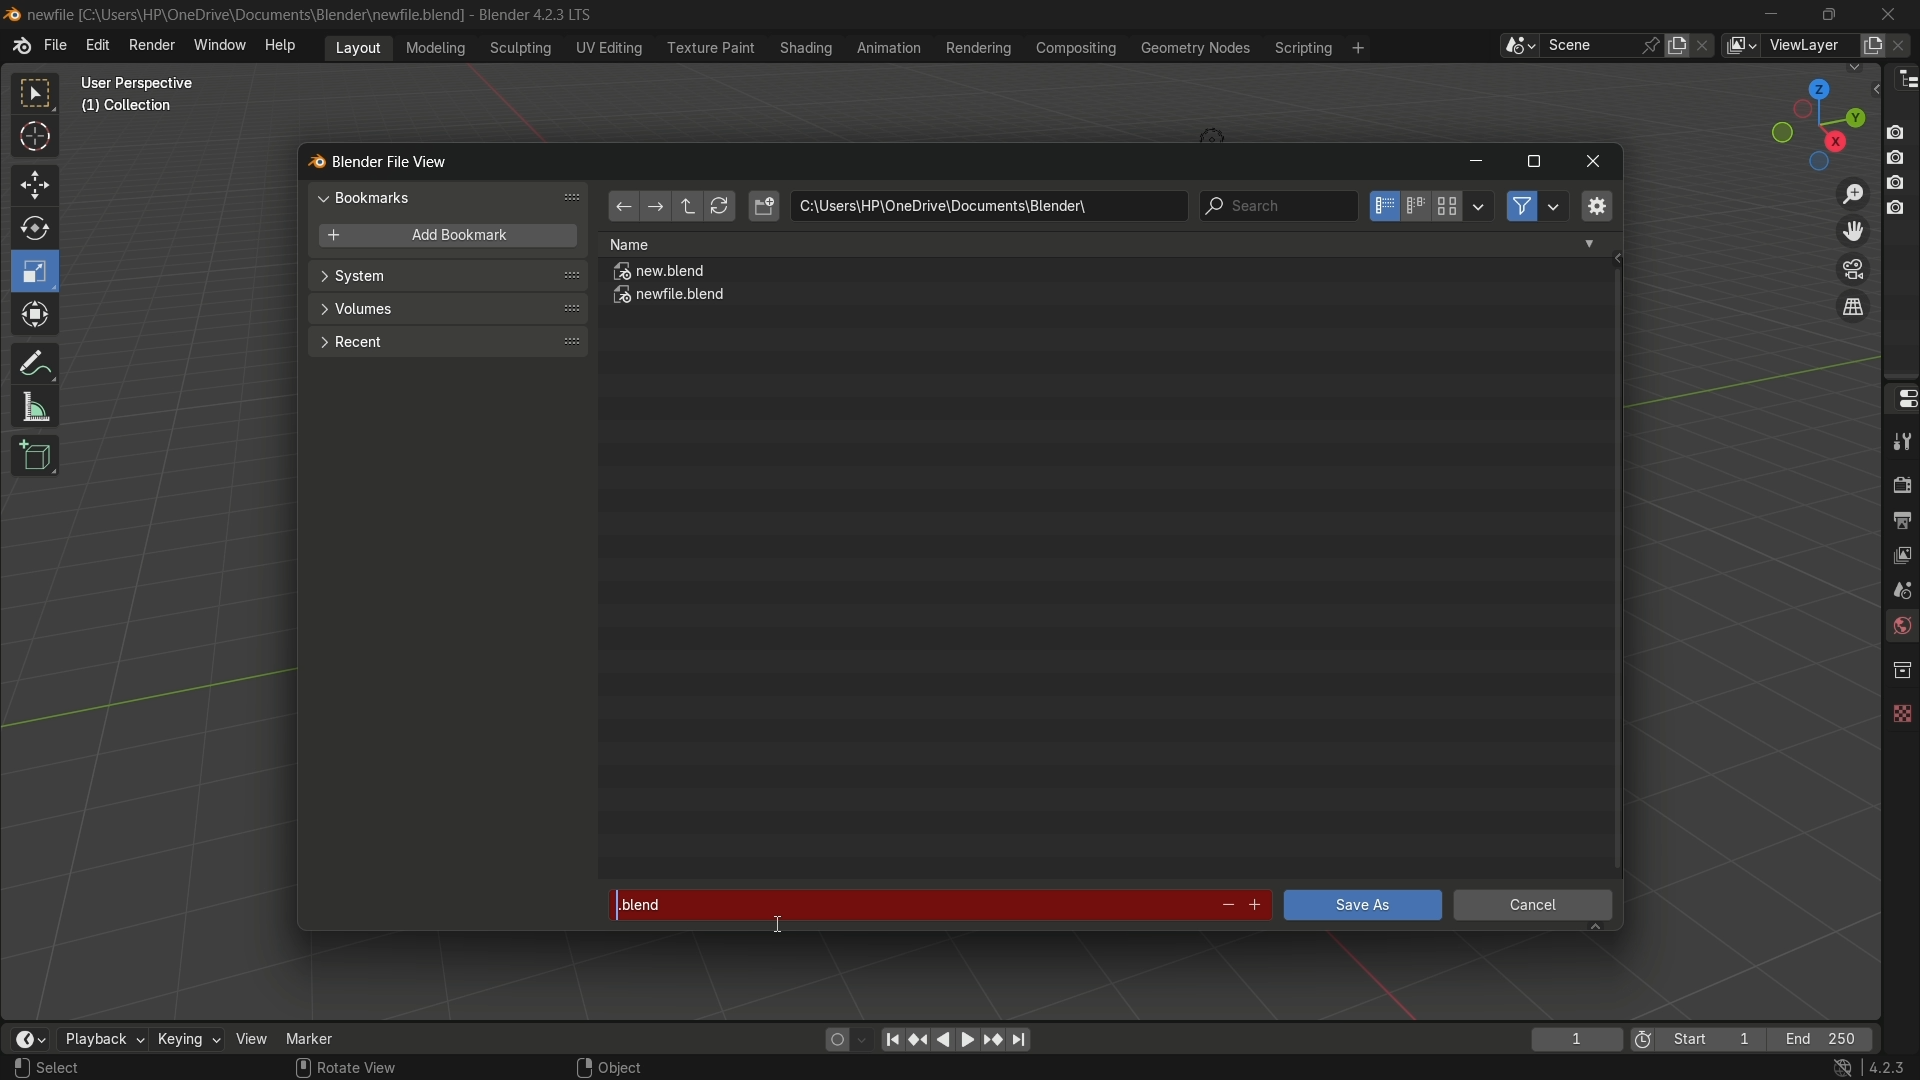 The height and width of the screenshot is (1080, 1920). What do you see at coordinates (1822, 1040) in the screenshot?
I see `final frame of the playback` at bounding box center [1822, 1040].